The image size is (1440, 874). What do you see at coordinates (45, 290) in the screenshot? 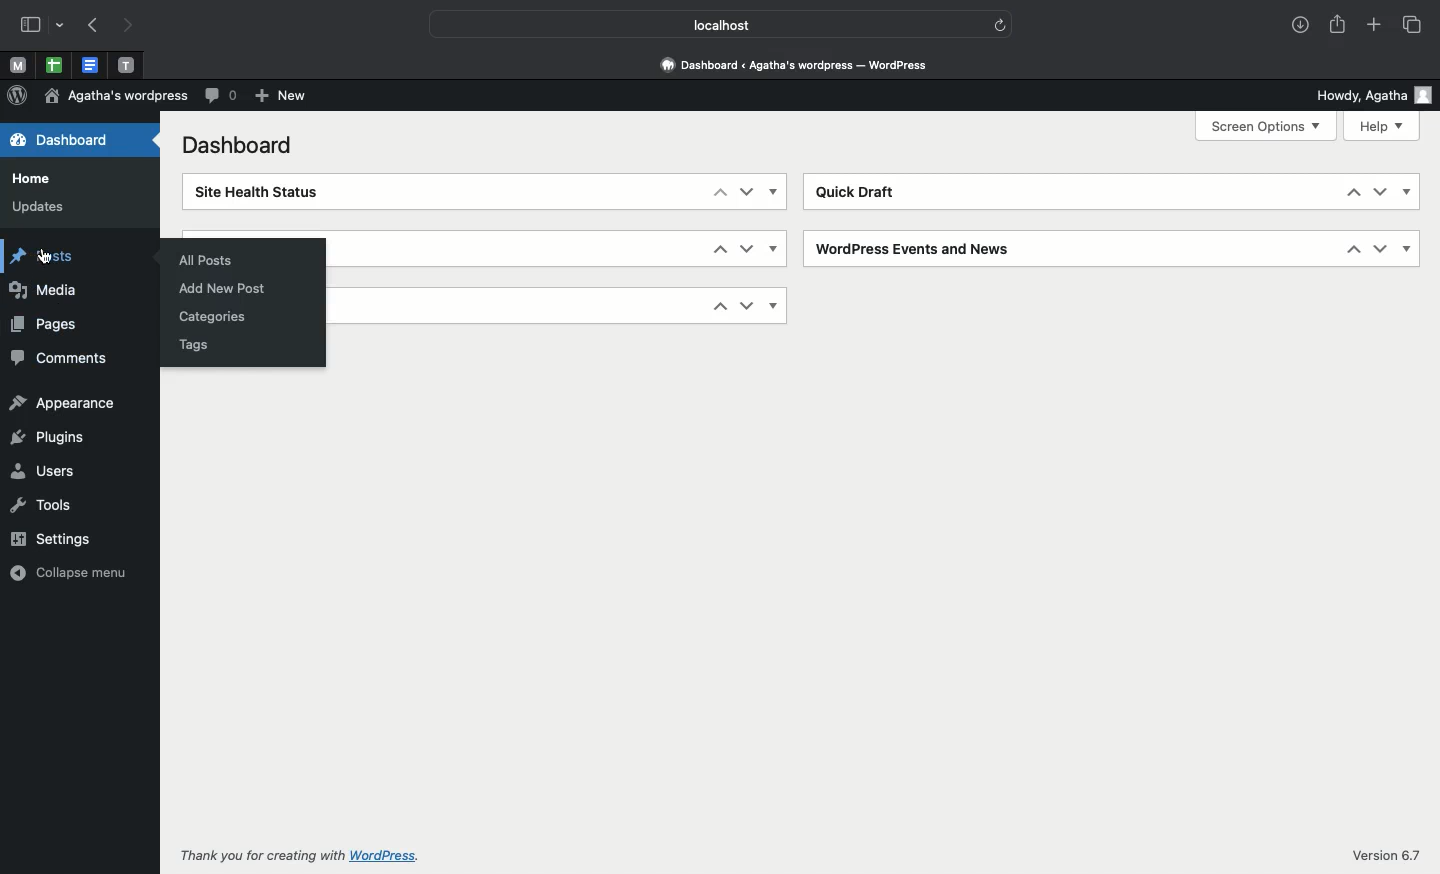
I see `Media` at bounding box center [45, 290].